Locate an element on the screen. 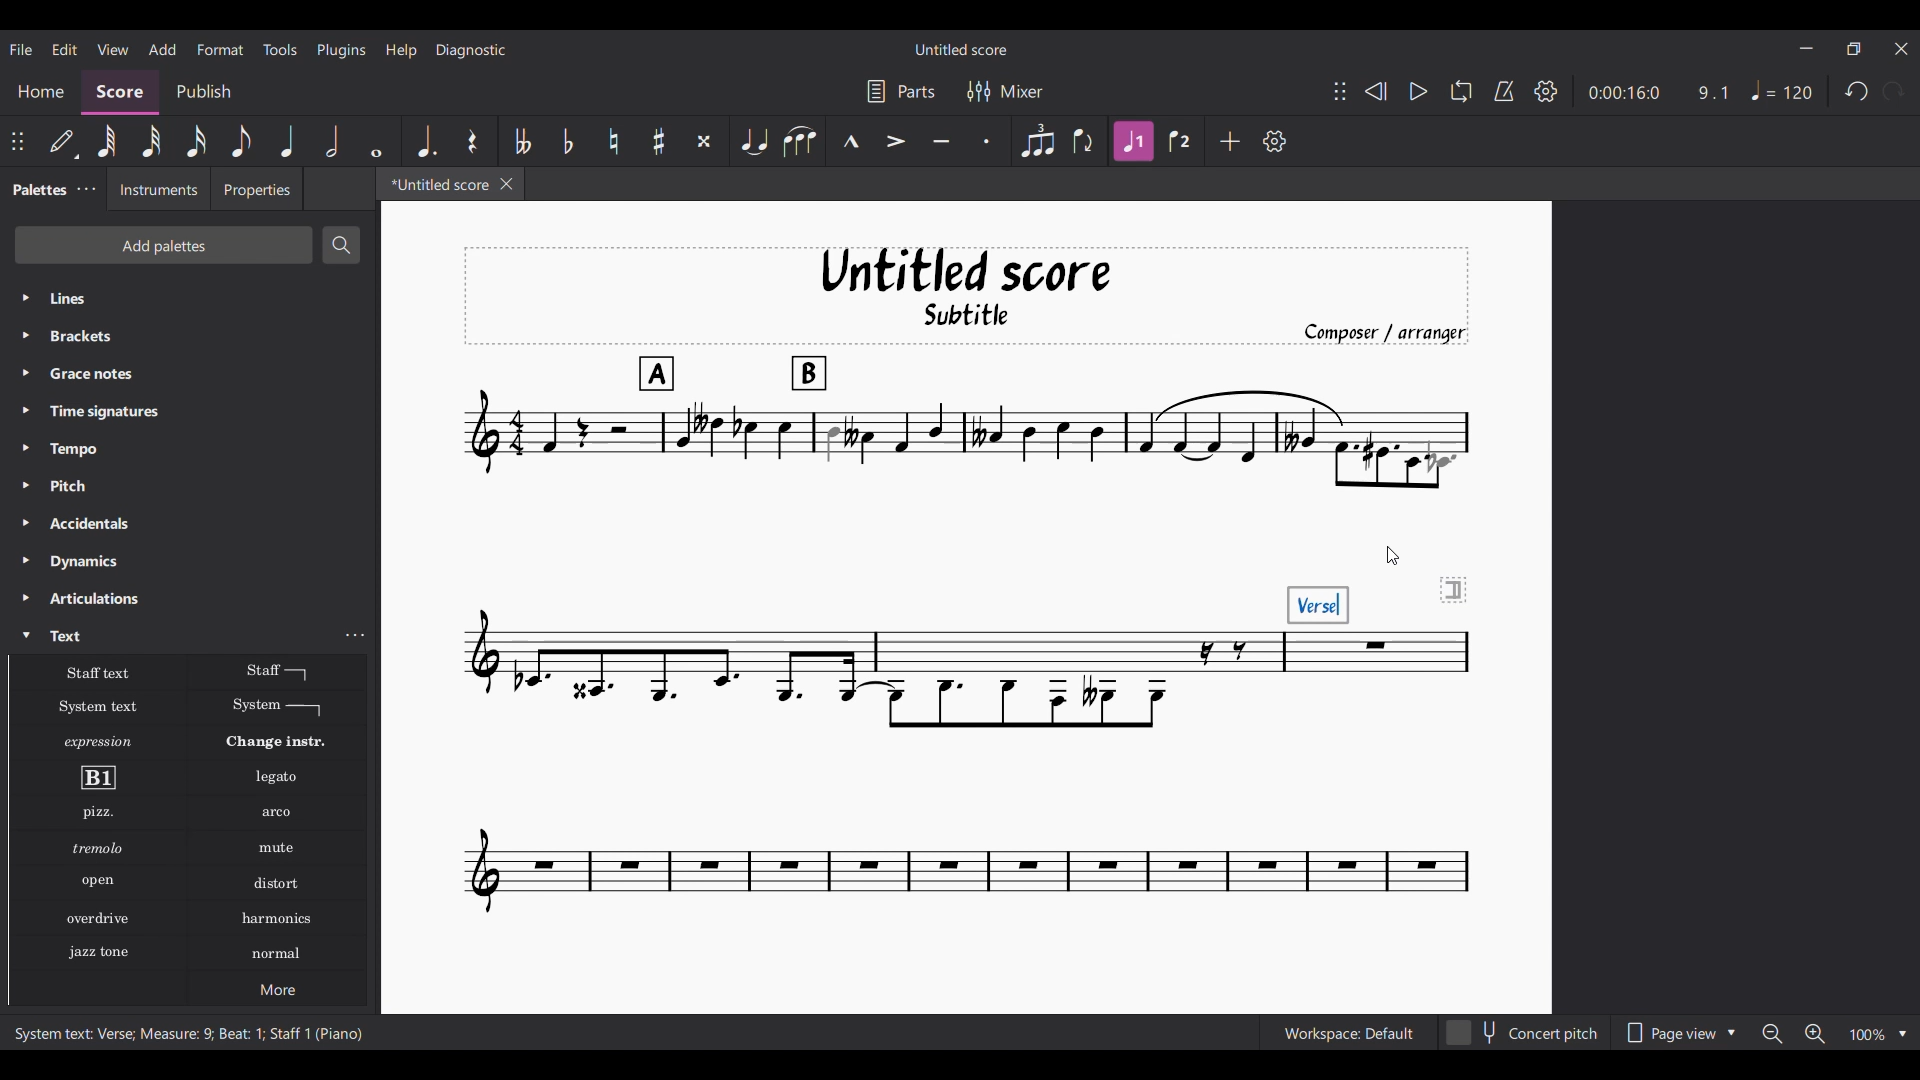 This screenshot has width=1920, height=1080. Grace notes is located at coordinates (190, 373).